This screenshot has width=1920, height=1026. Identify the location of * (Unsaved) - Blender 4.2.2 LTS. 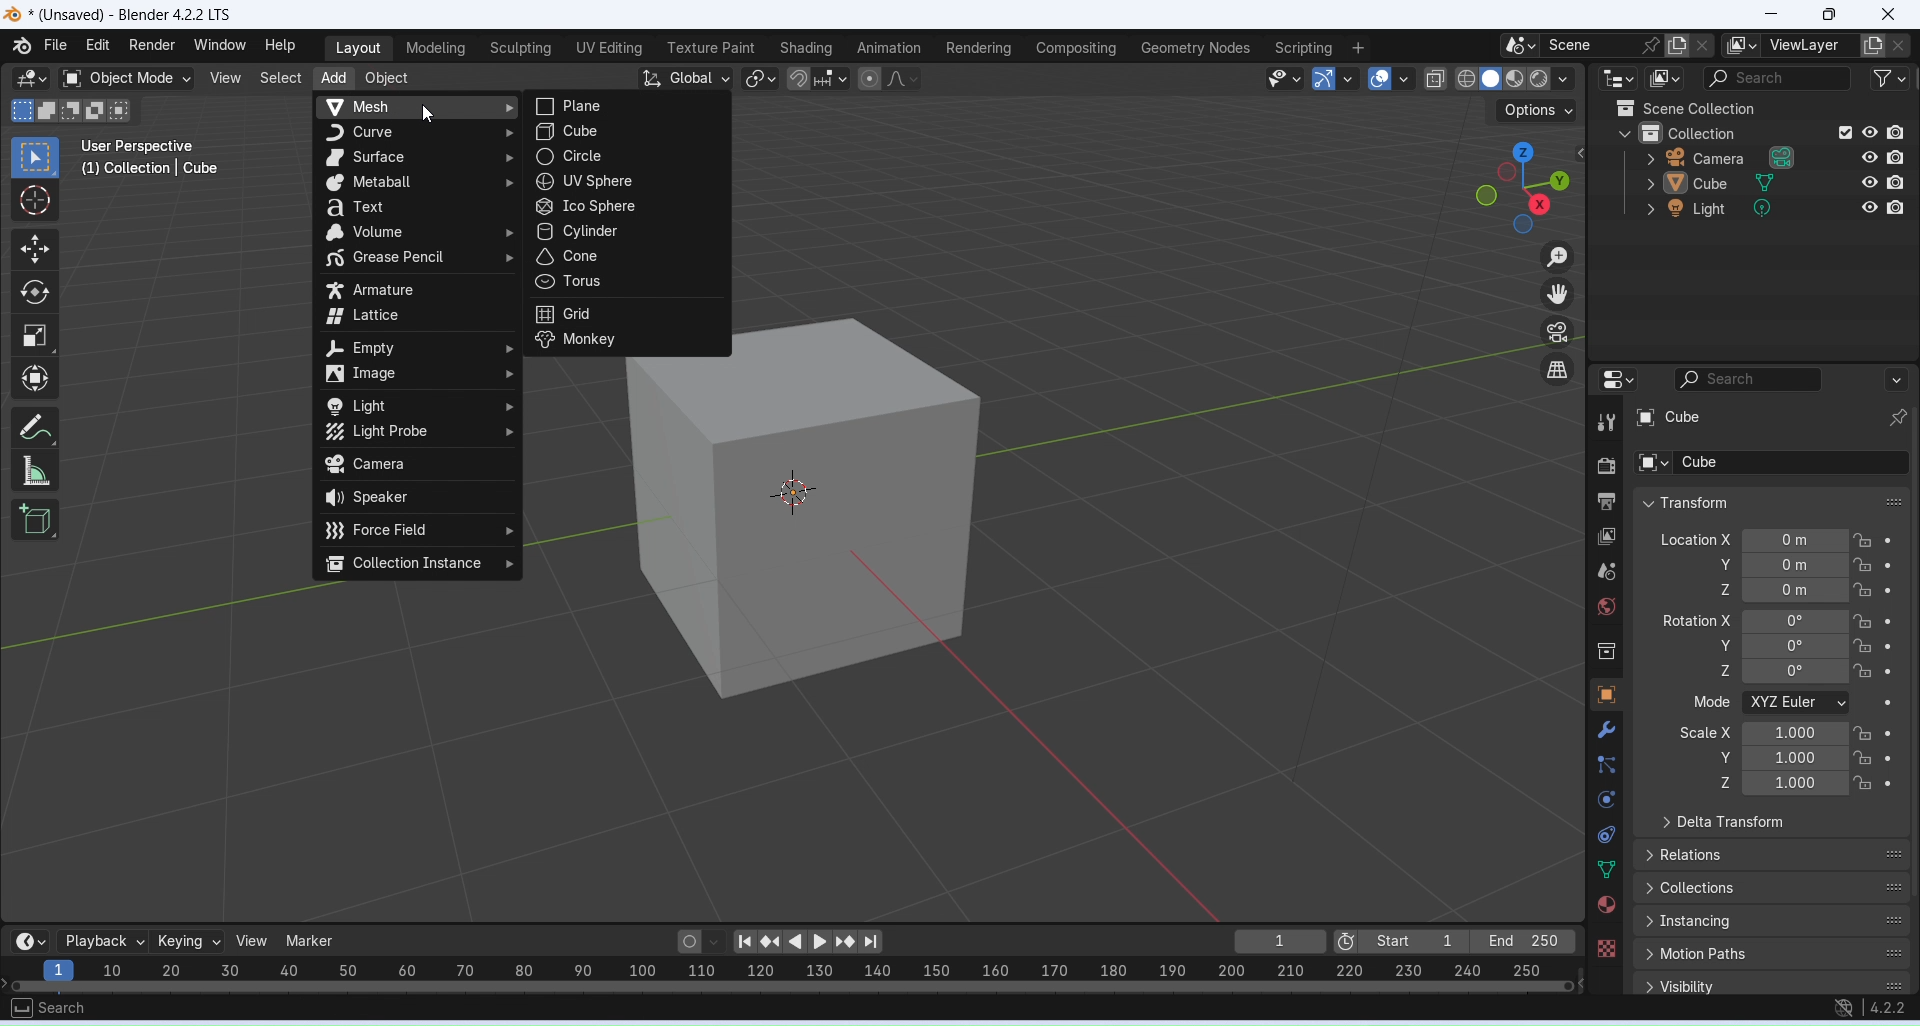
(135, 15).